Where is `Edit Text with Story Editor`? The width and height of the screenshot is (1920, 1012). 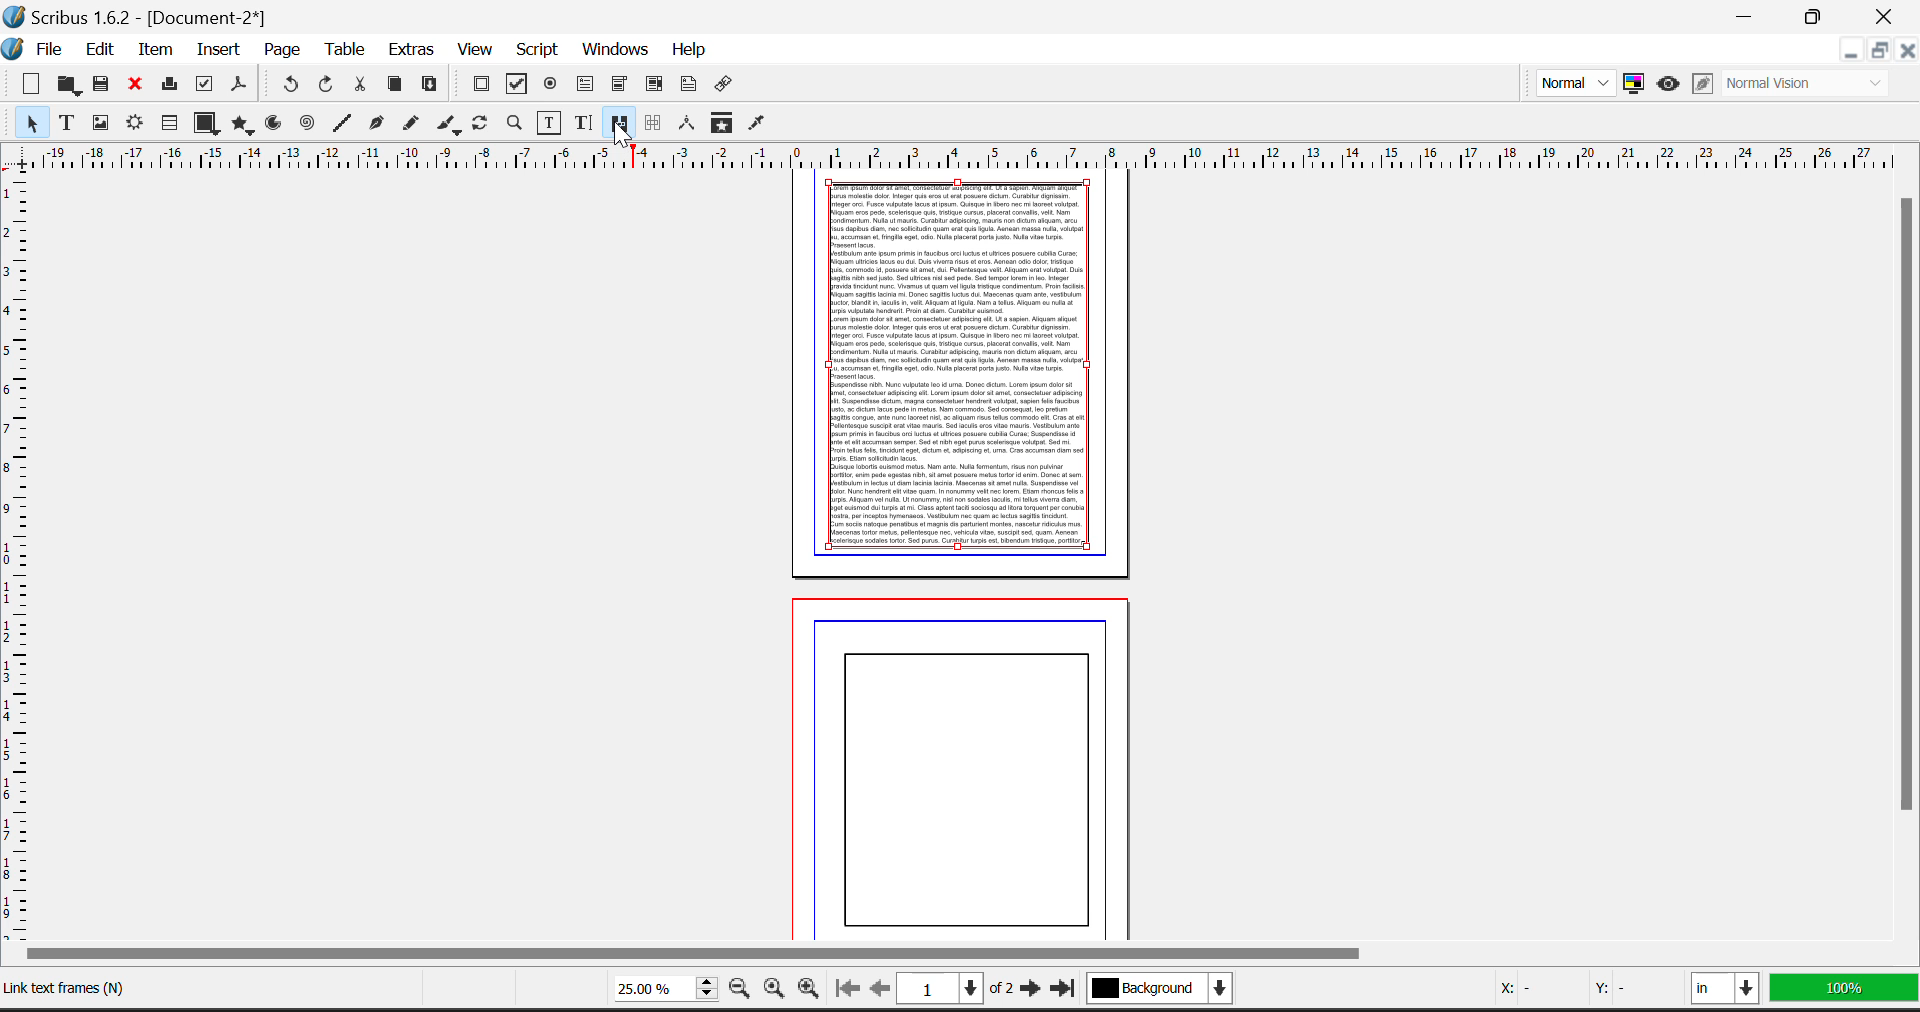 Edit Text with Story Editor is located at coordinates (581, 123).